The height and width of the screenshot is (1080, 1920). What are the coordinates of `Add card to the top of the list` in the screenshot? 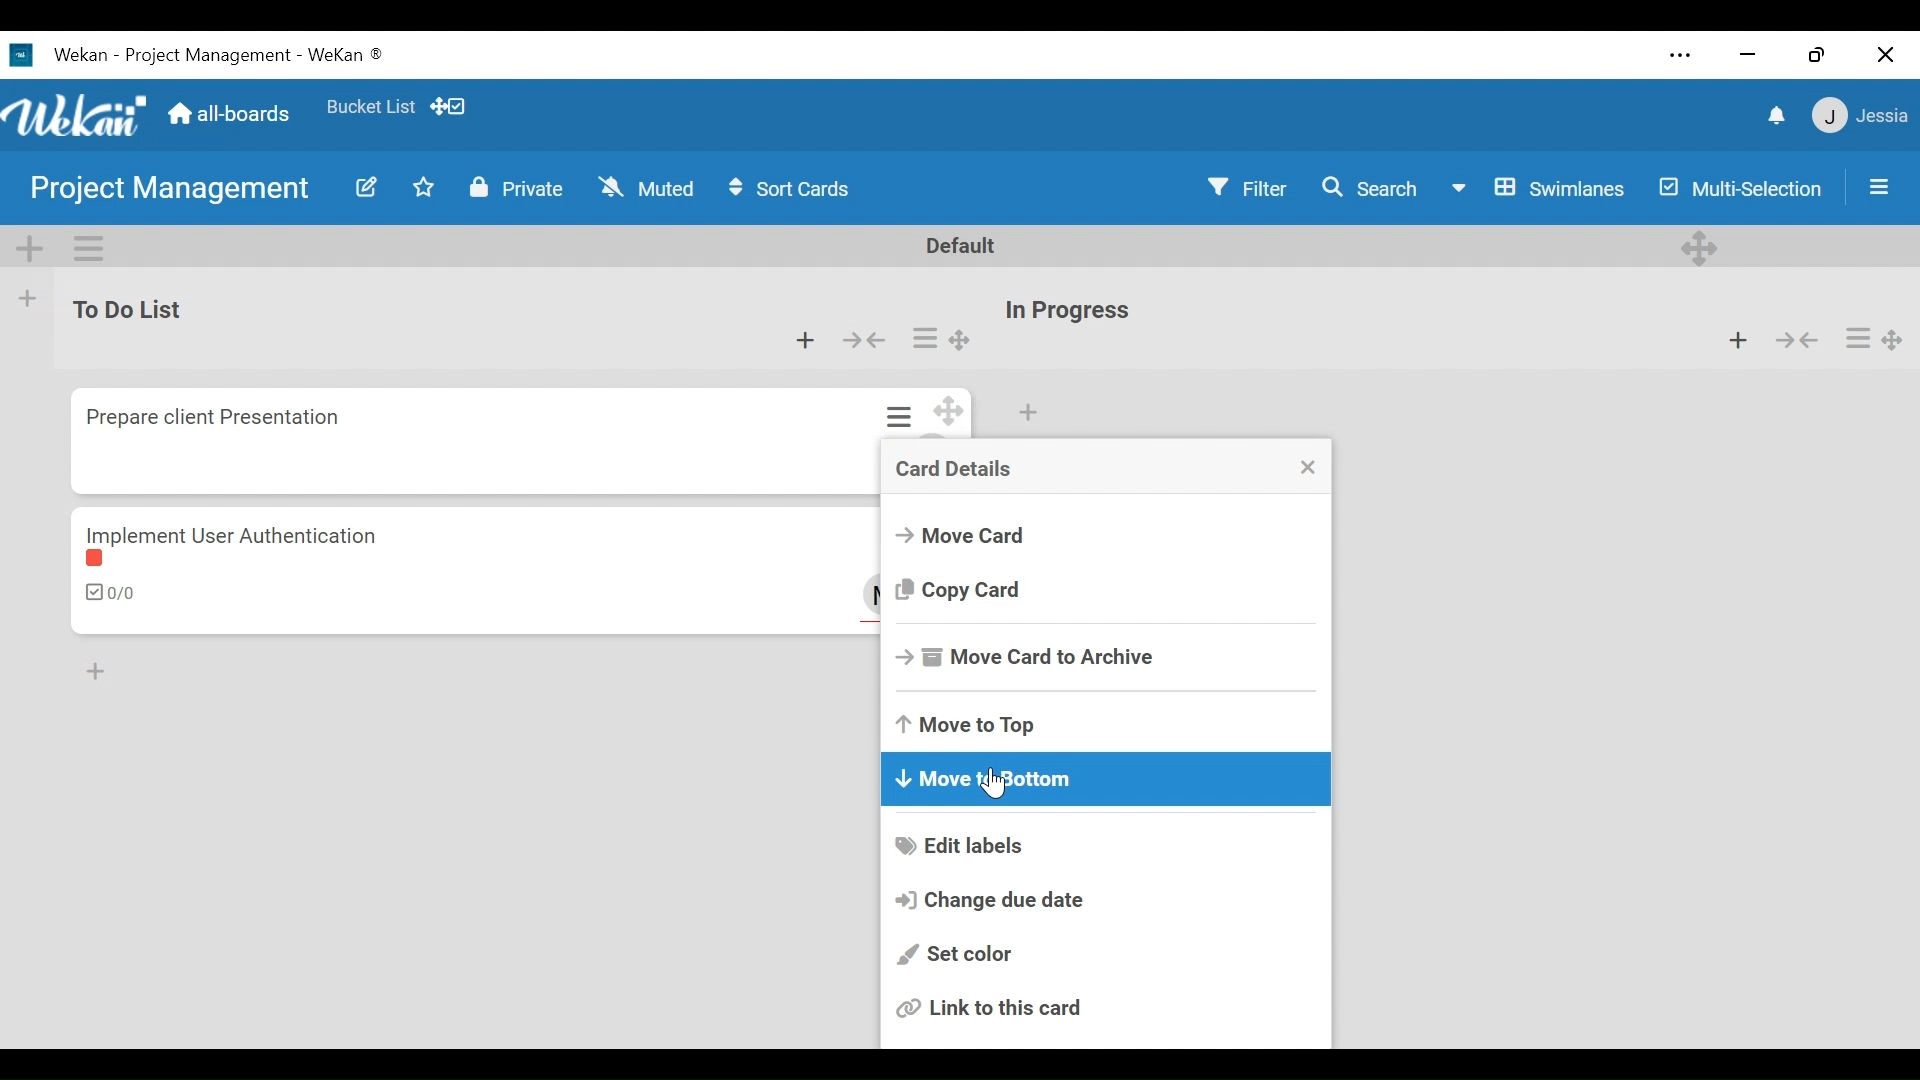 It's located at (805, 340).